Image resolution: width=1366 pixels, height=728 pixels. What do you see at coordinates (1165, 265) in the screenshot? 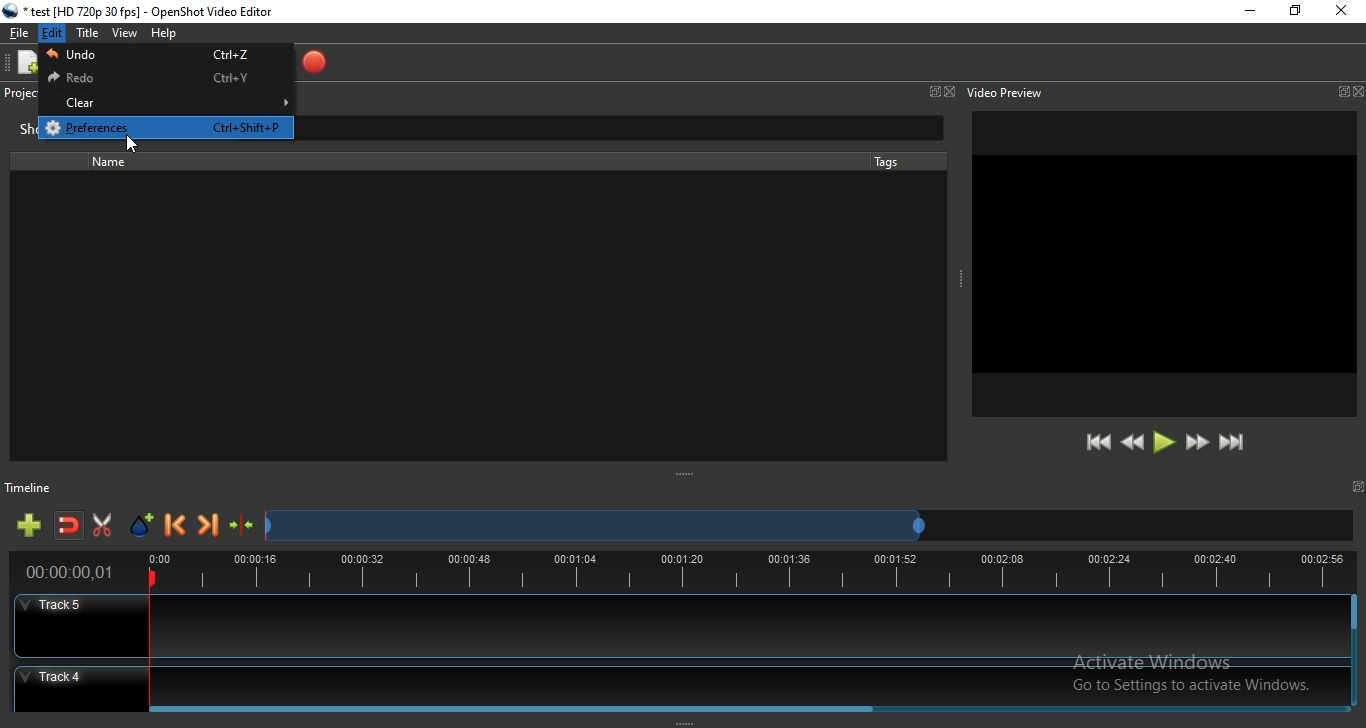
I see `Preview` at bounding box center [1165, 265].